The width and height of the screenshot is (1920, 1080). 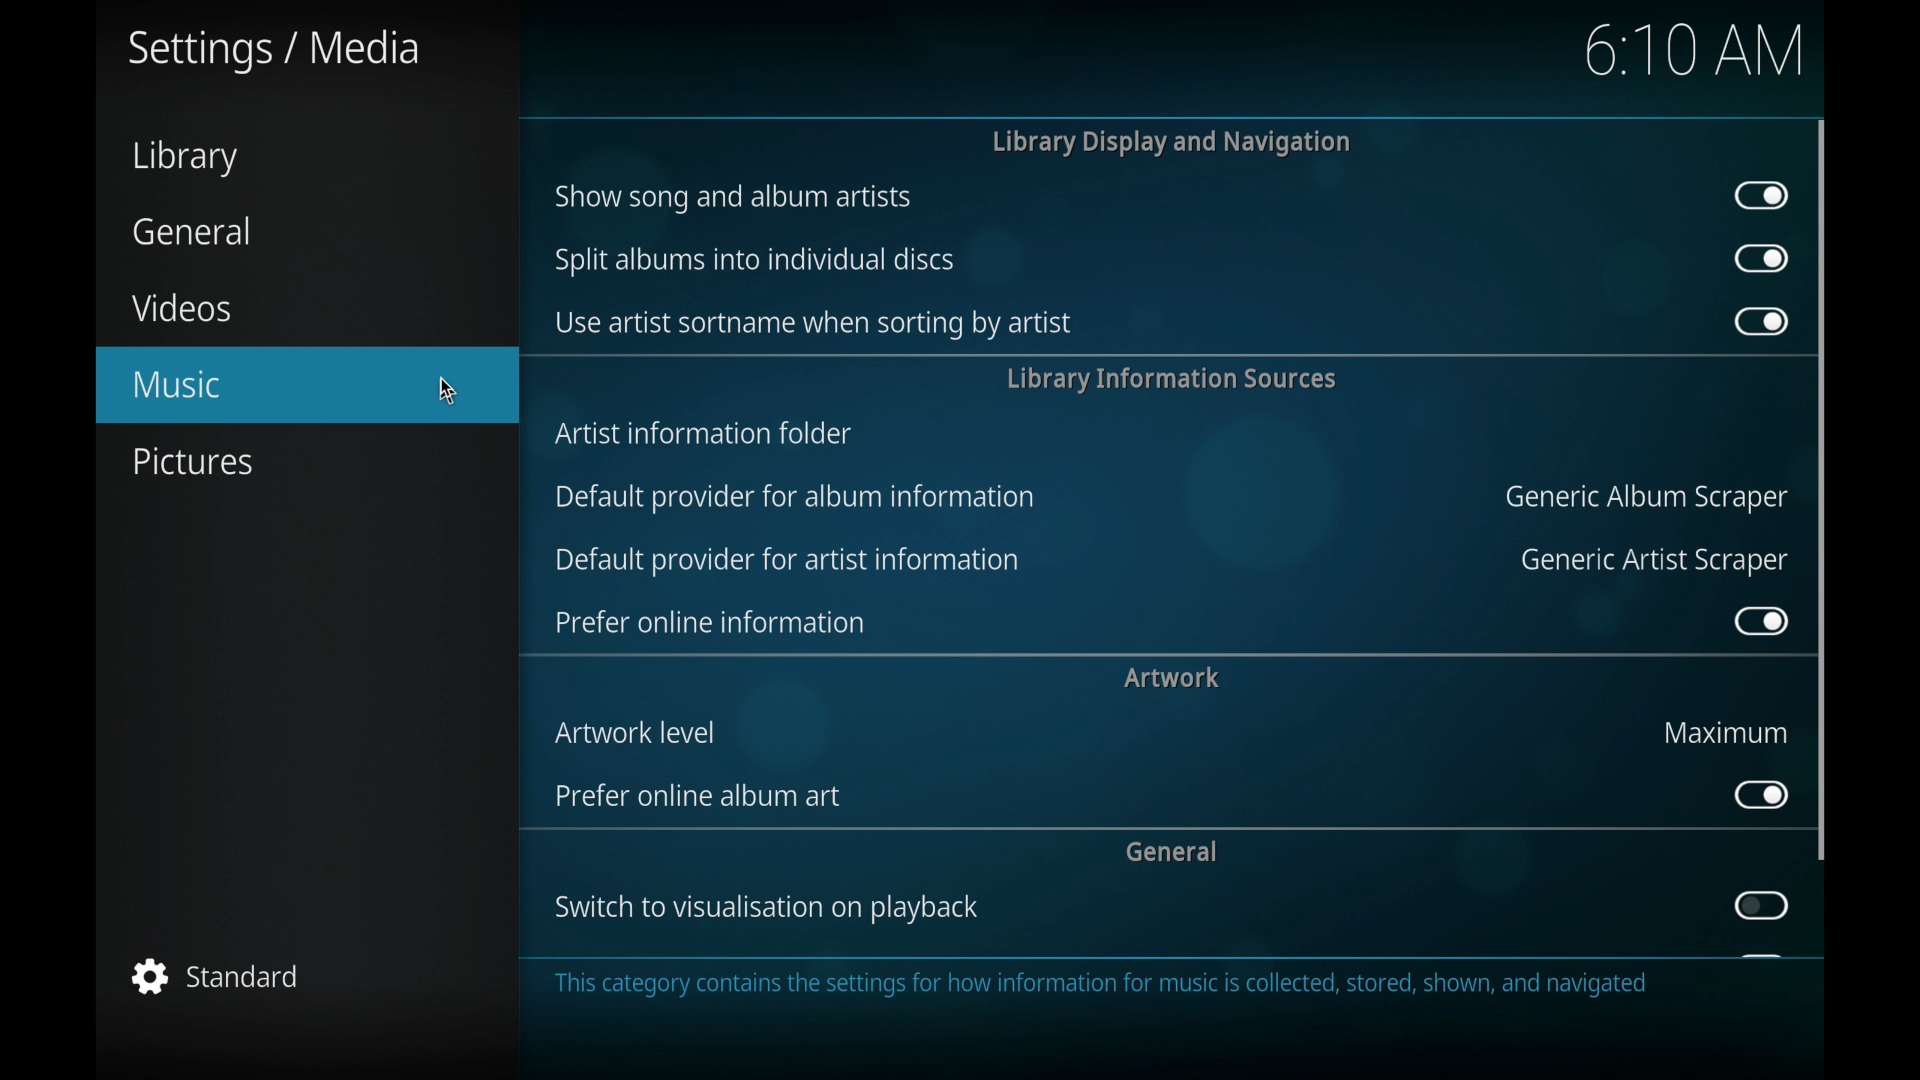 I want to click on artwork level, so click(x=640, y=732).